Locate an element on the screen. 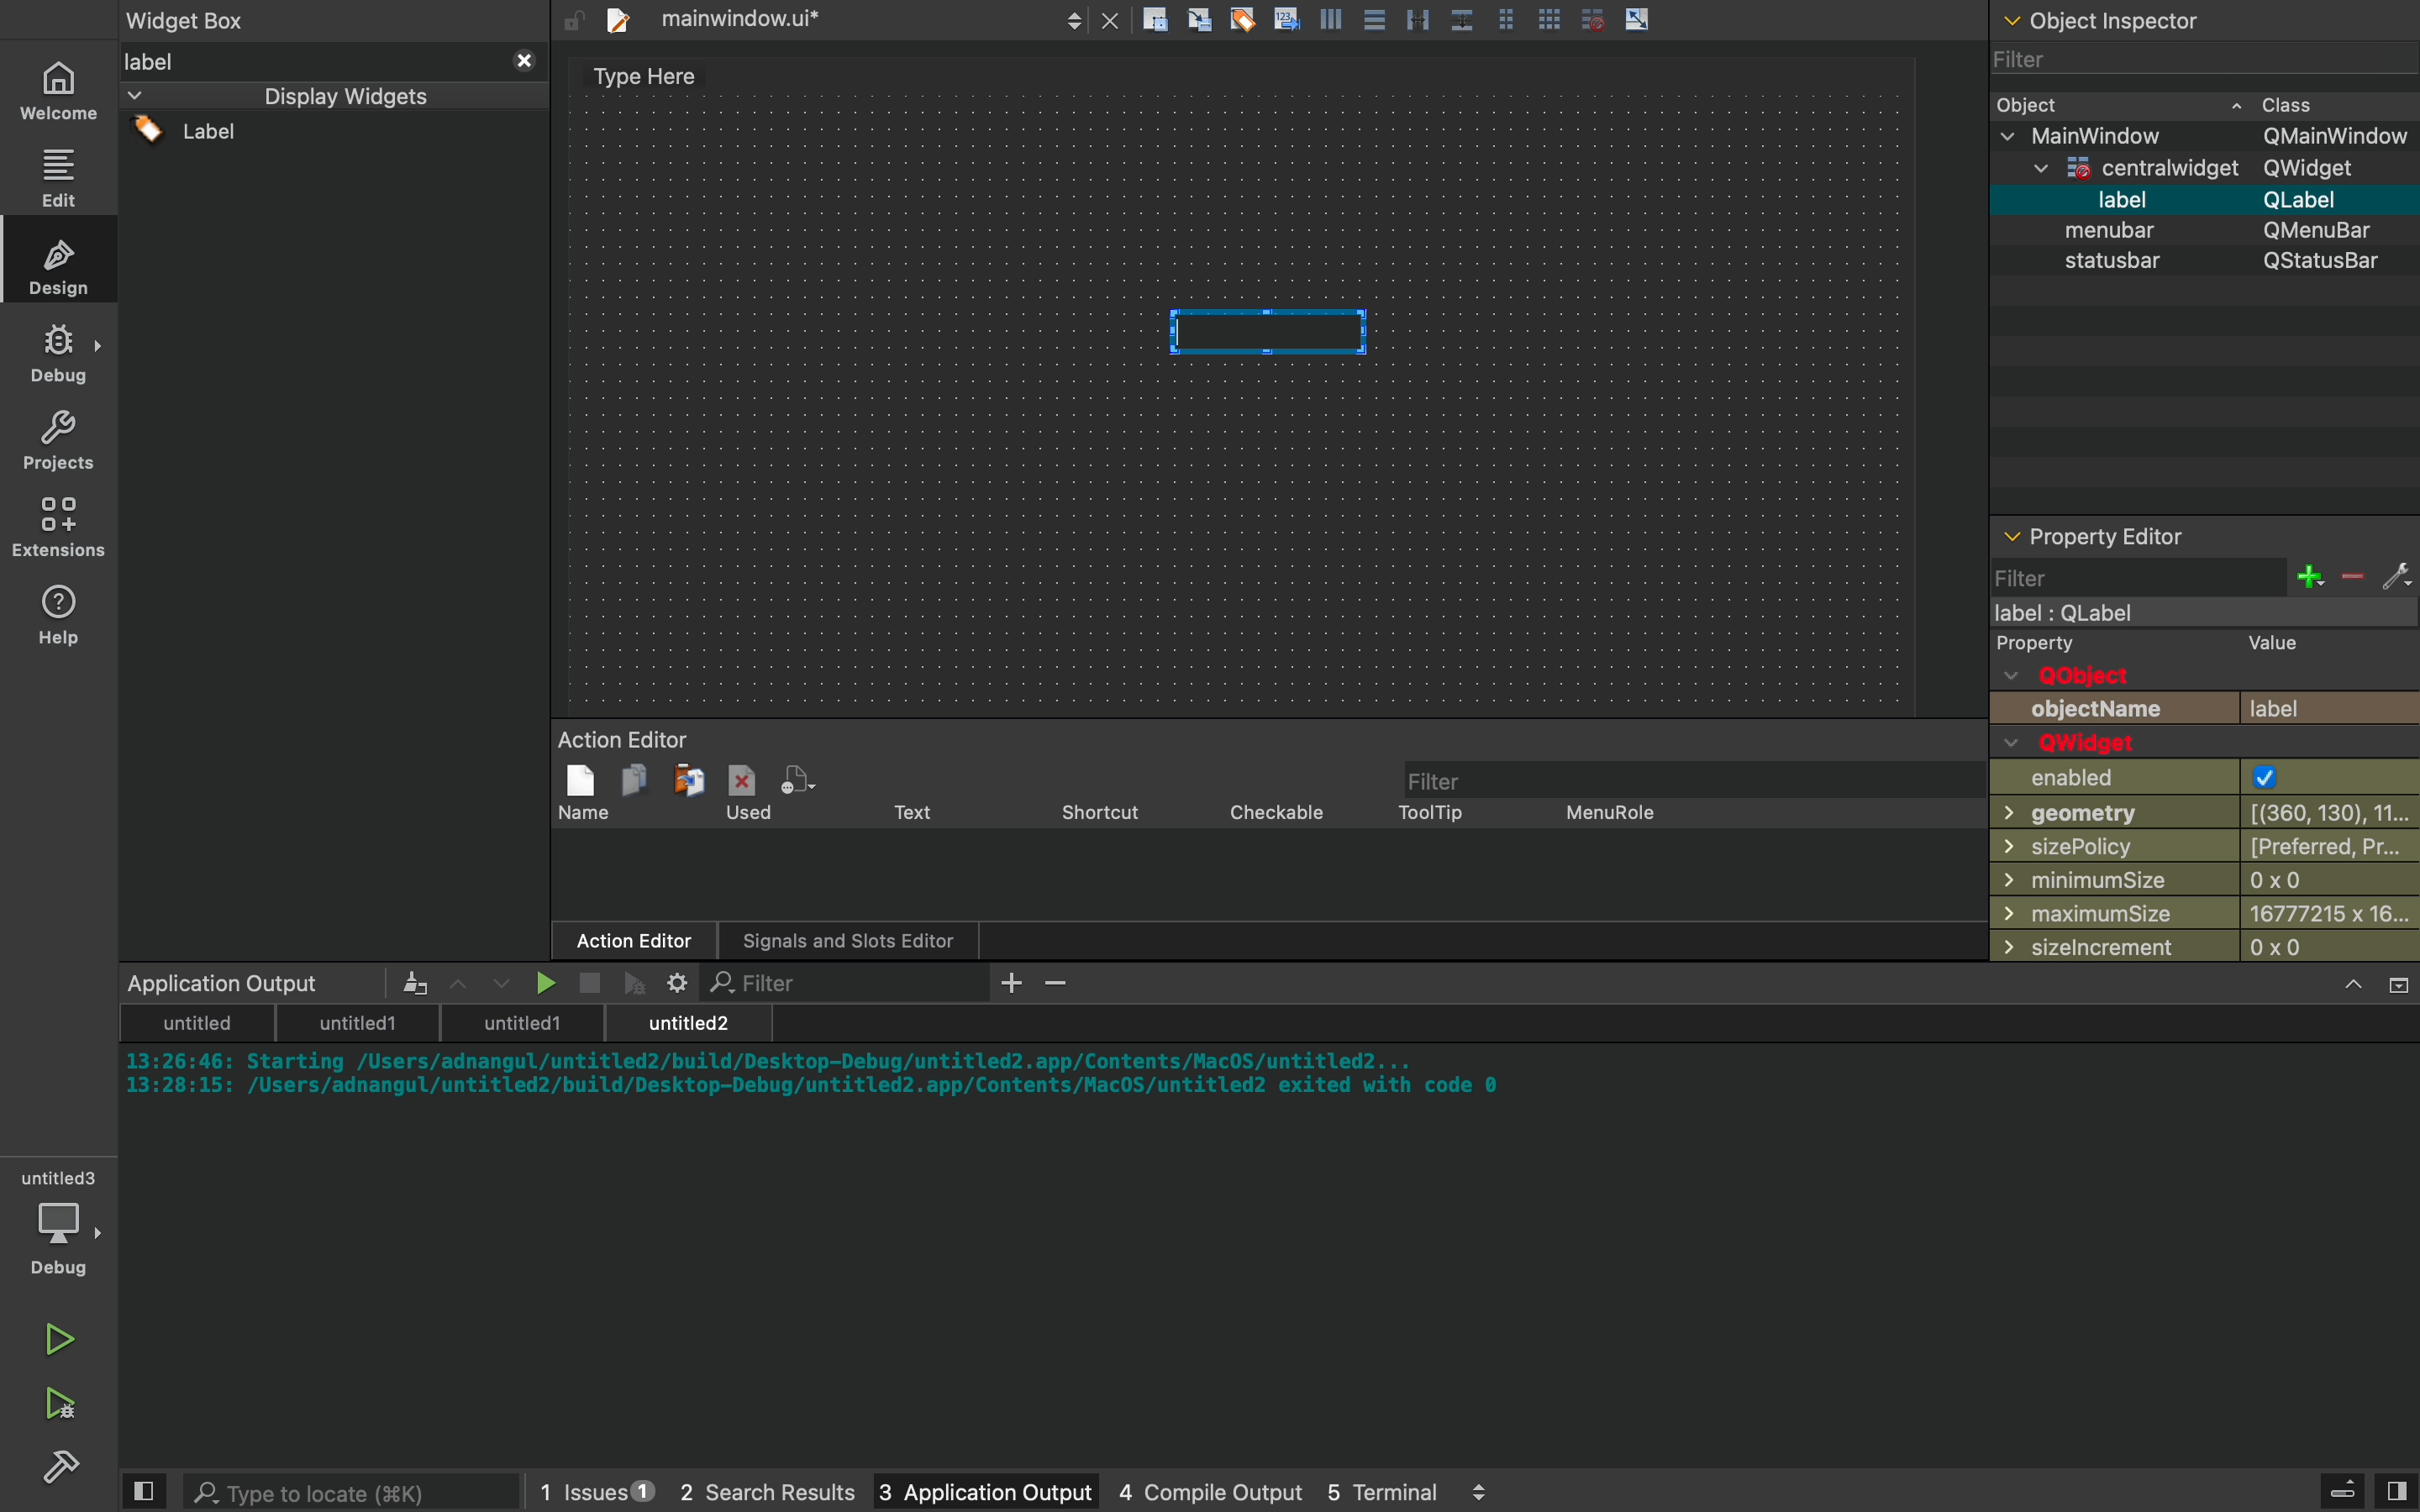 This screenshot has width=2420, height=1512. widget class is located at coordinates (2208, 103).